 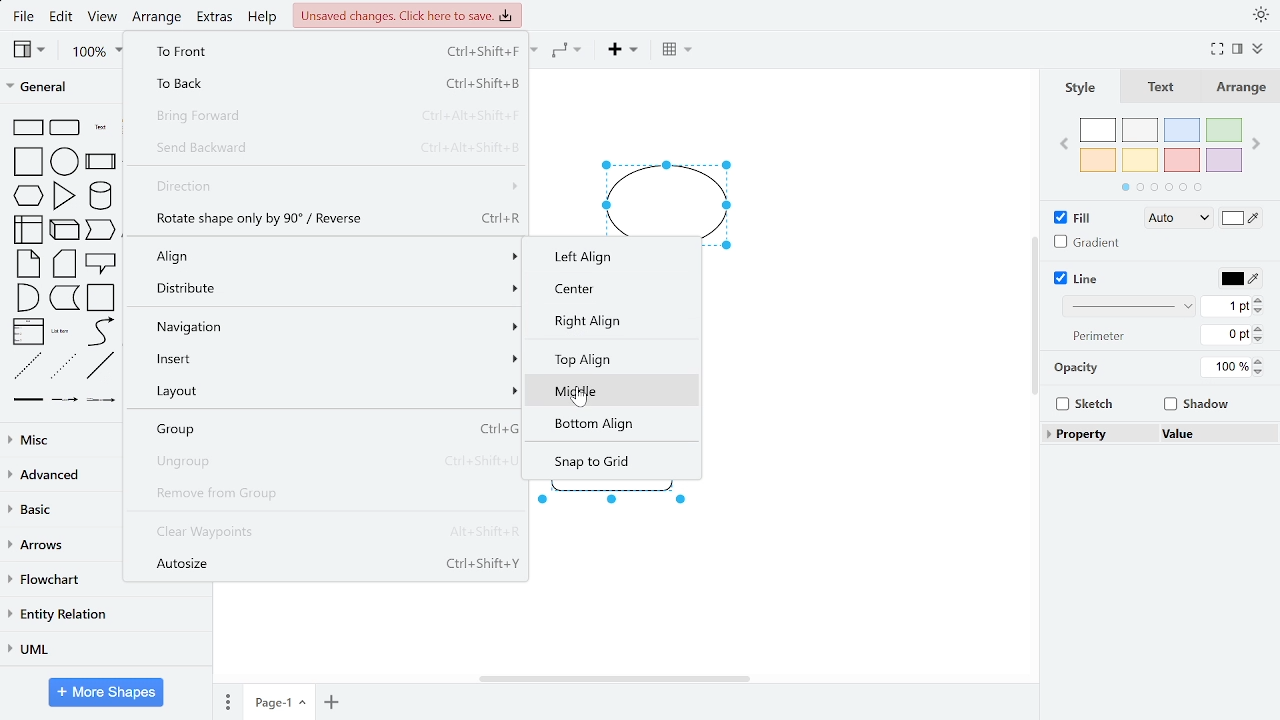 I want to click on clear waypoints, so click(x=330, y=531).